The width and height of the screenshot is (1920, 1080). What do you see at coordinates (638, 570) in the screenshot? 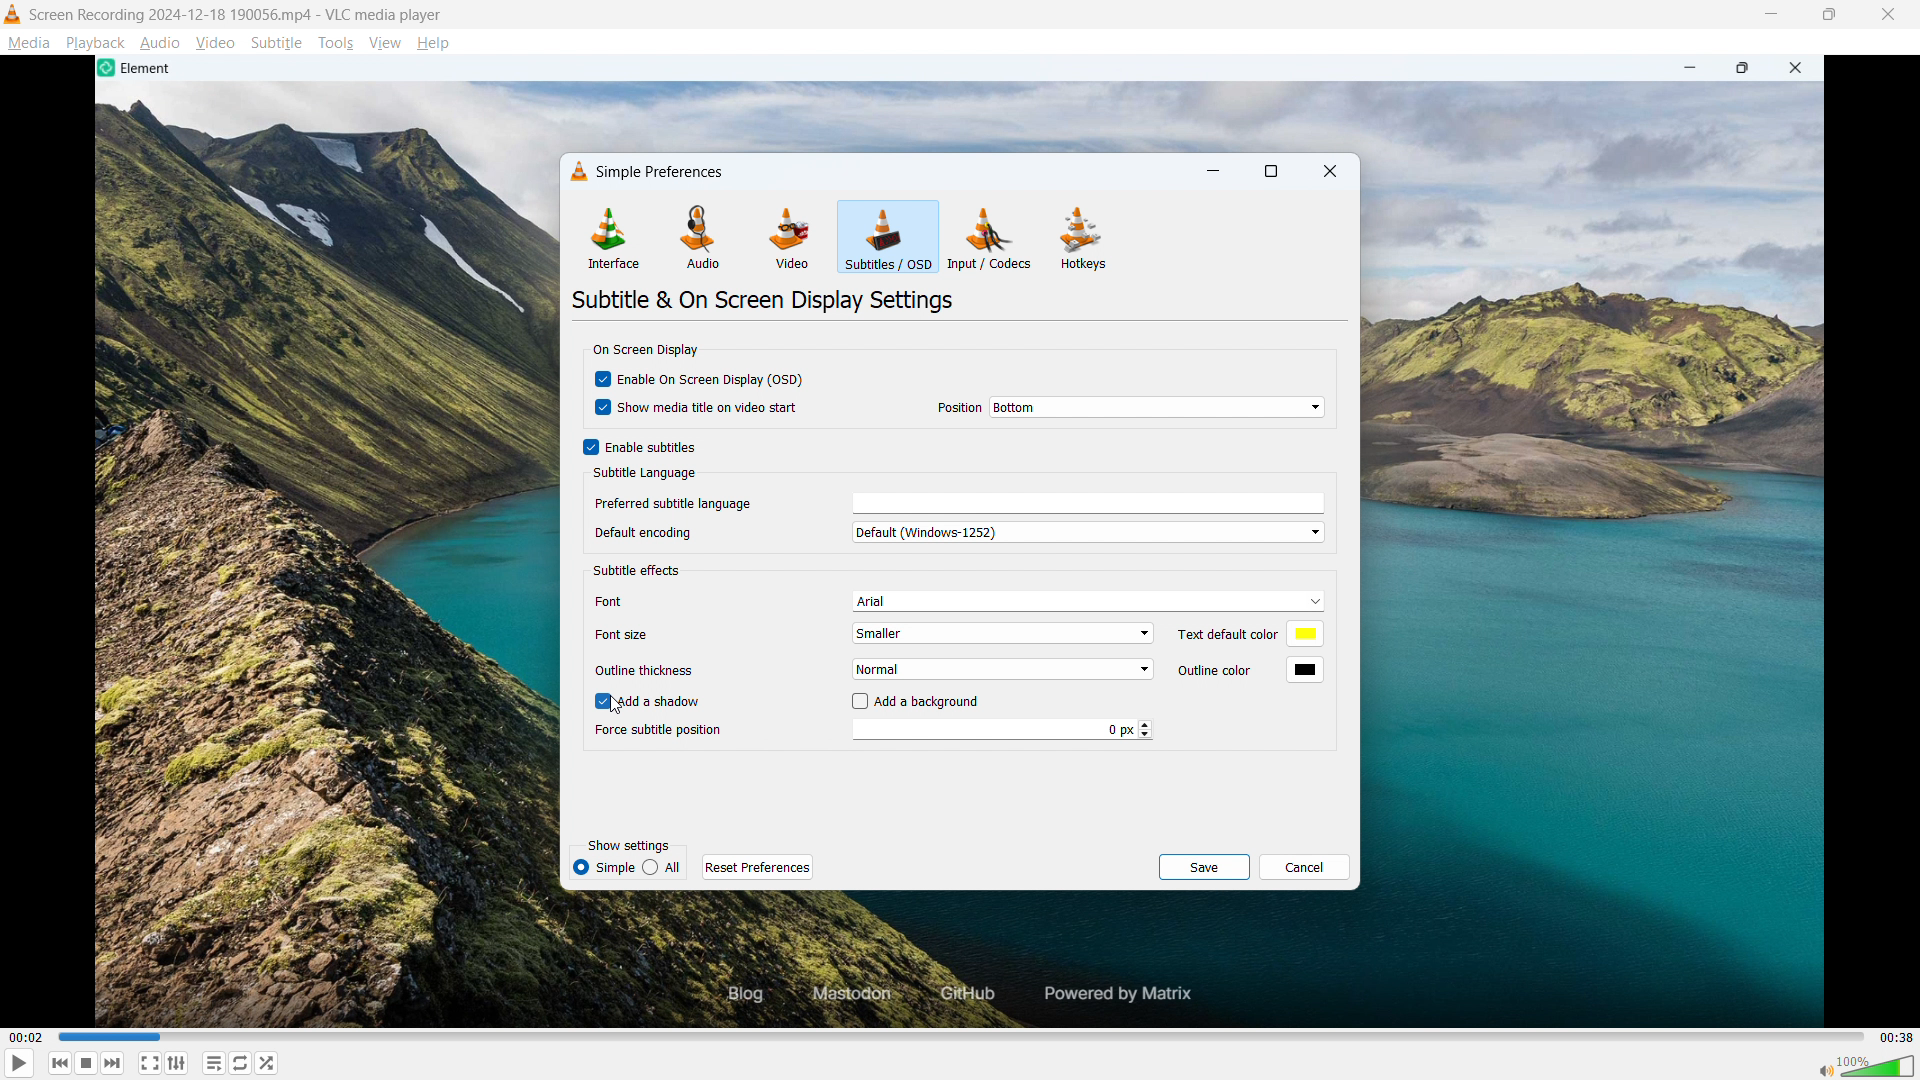
I see `Subtitle effects ` at bounding box center [638, 570].